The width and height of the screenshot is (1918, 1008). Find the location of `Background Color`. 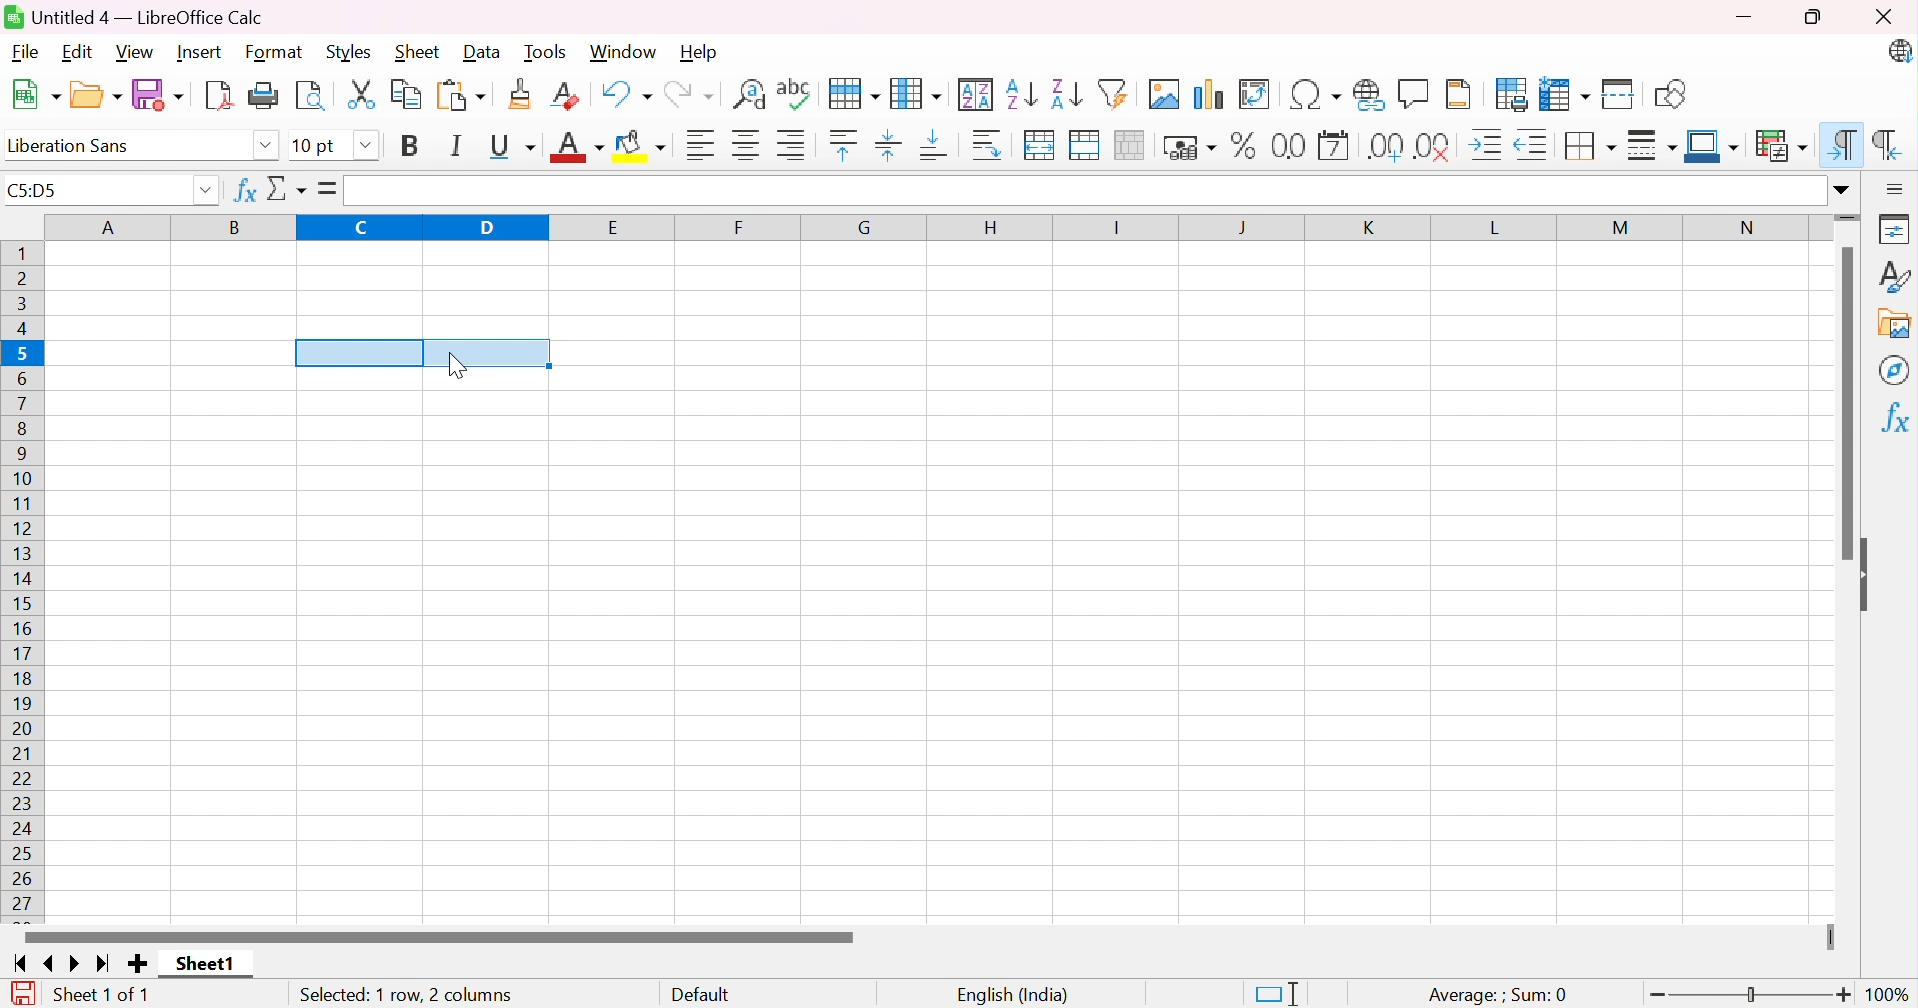

Background Color is located at coordinates (646, 147).